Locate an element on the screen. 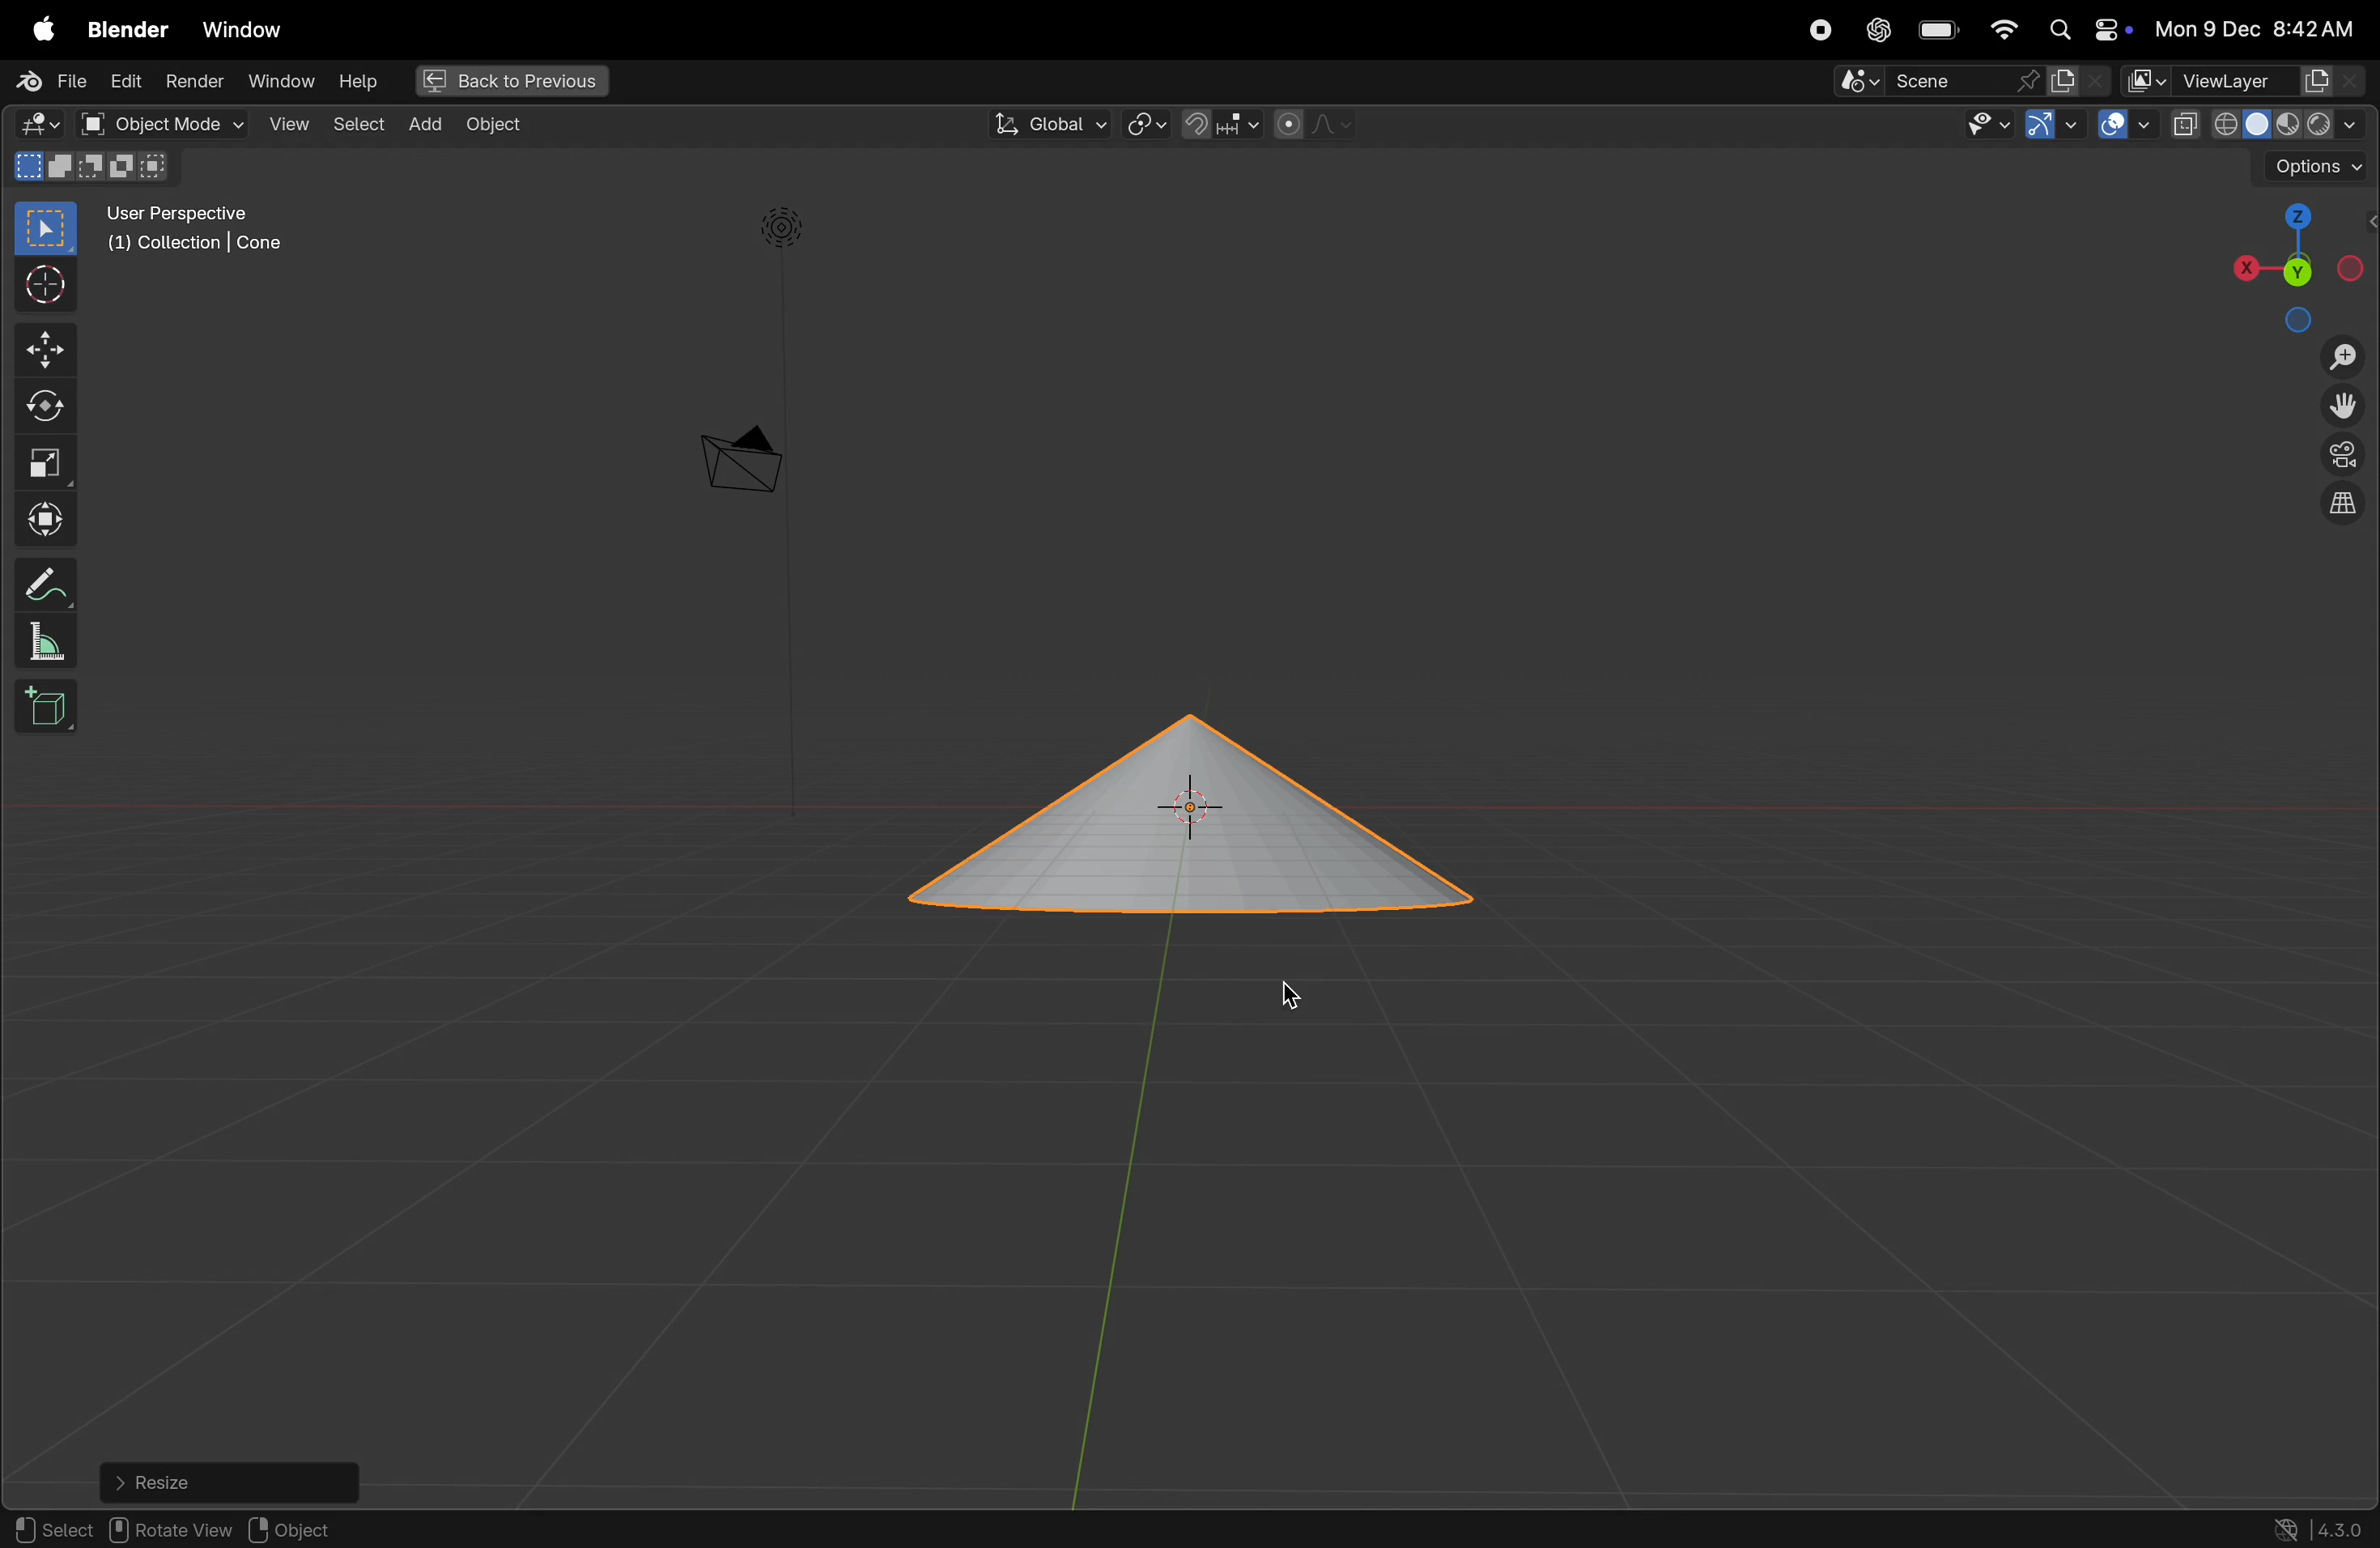  view point is located at coordinates (2288, 262).